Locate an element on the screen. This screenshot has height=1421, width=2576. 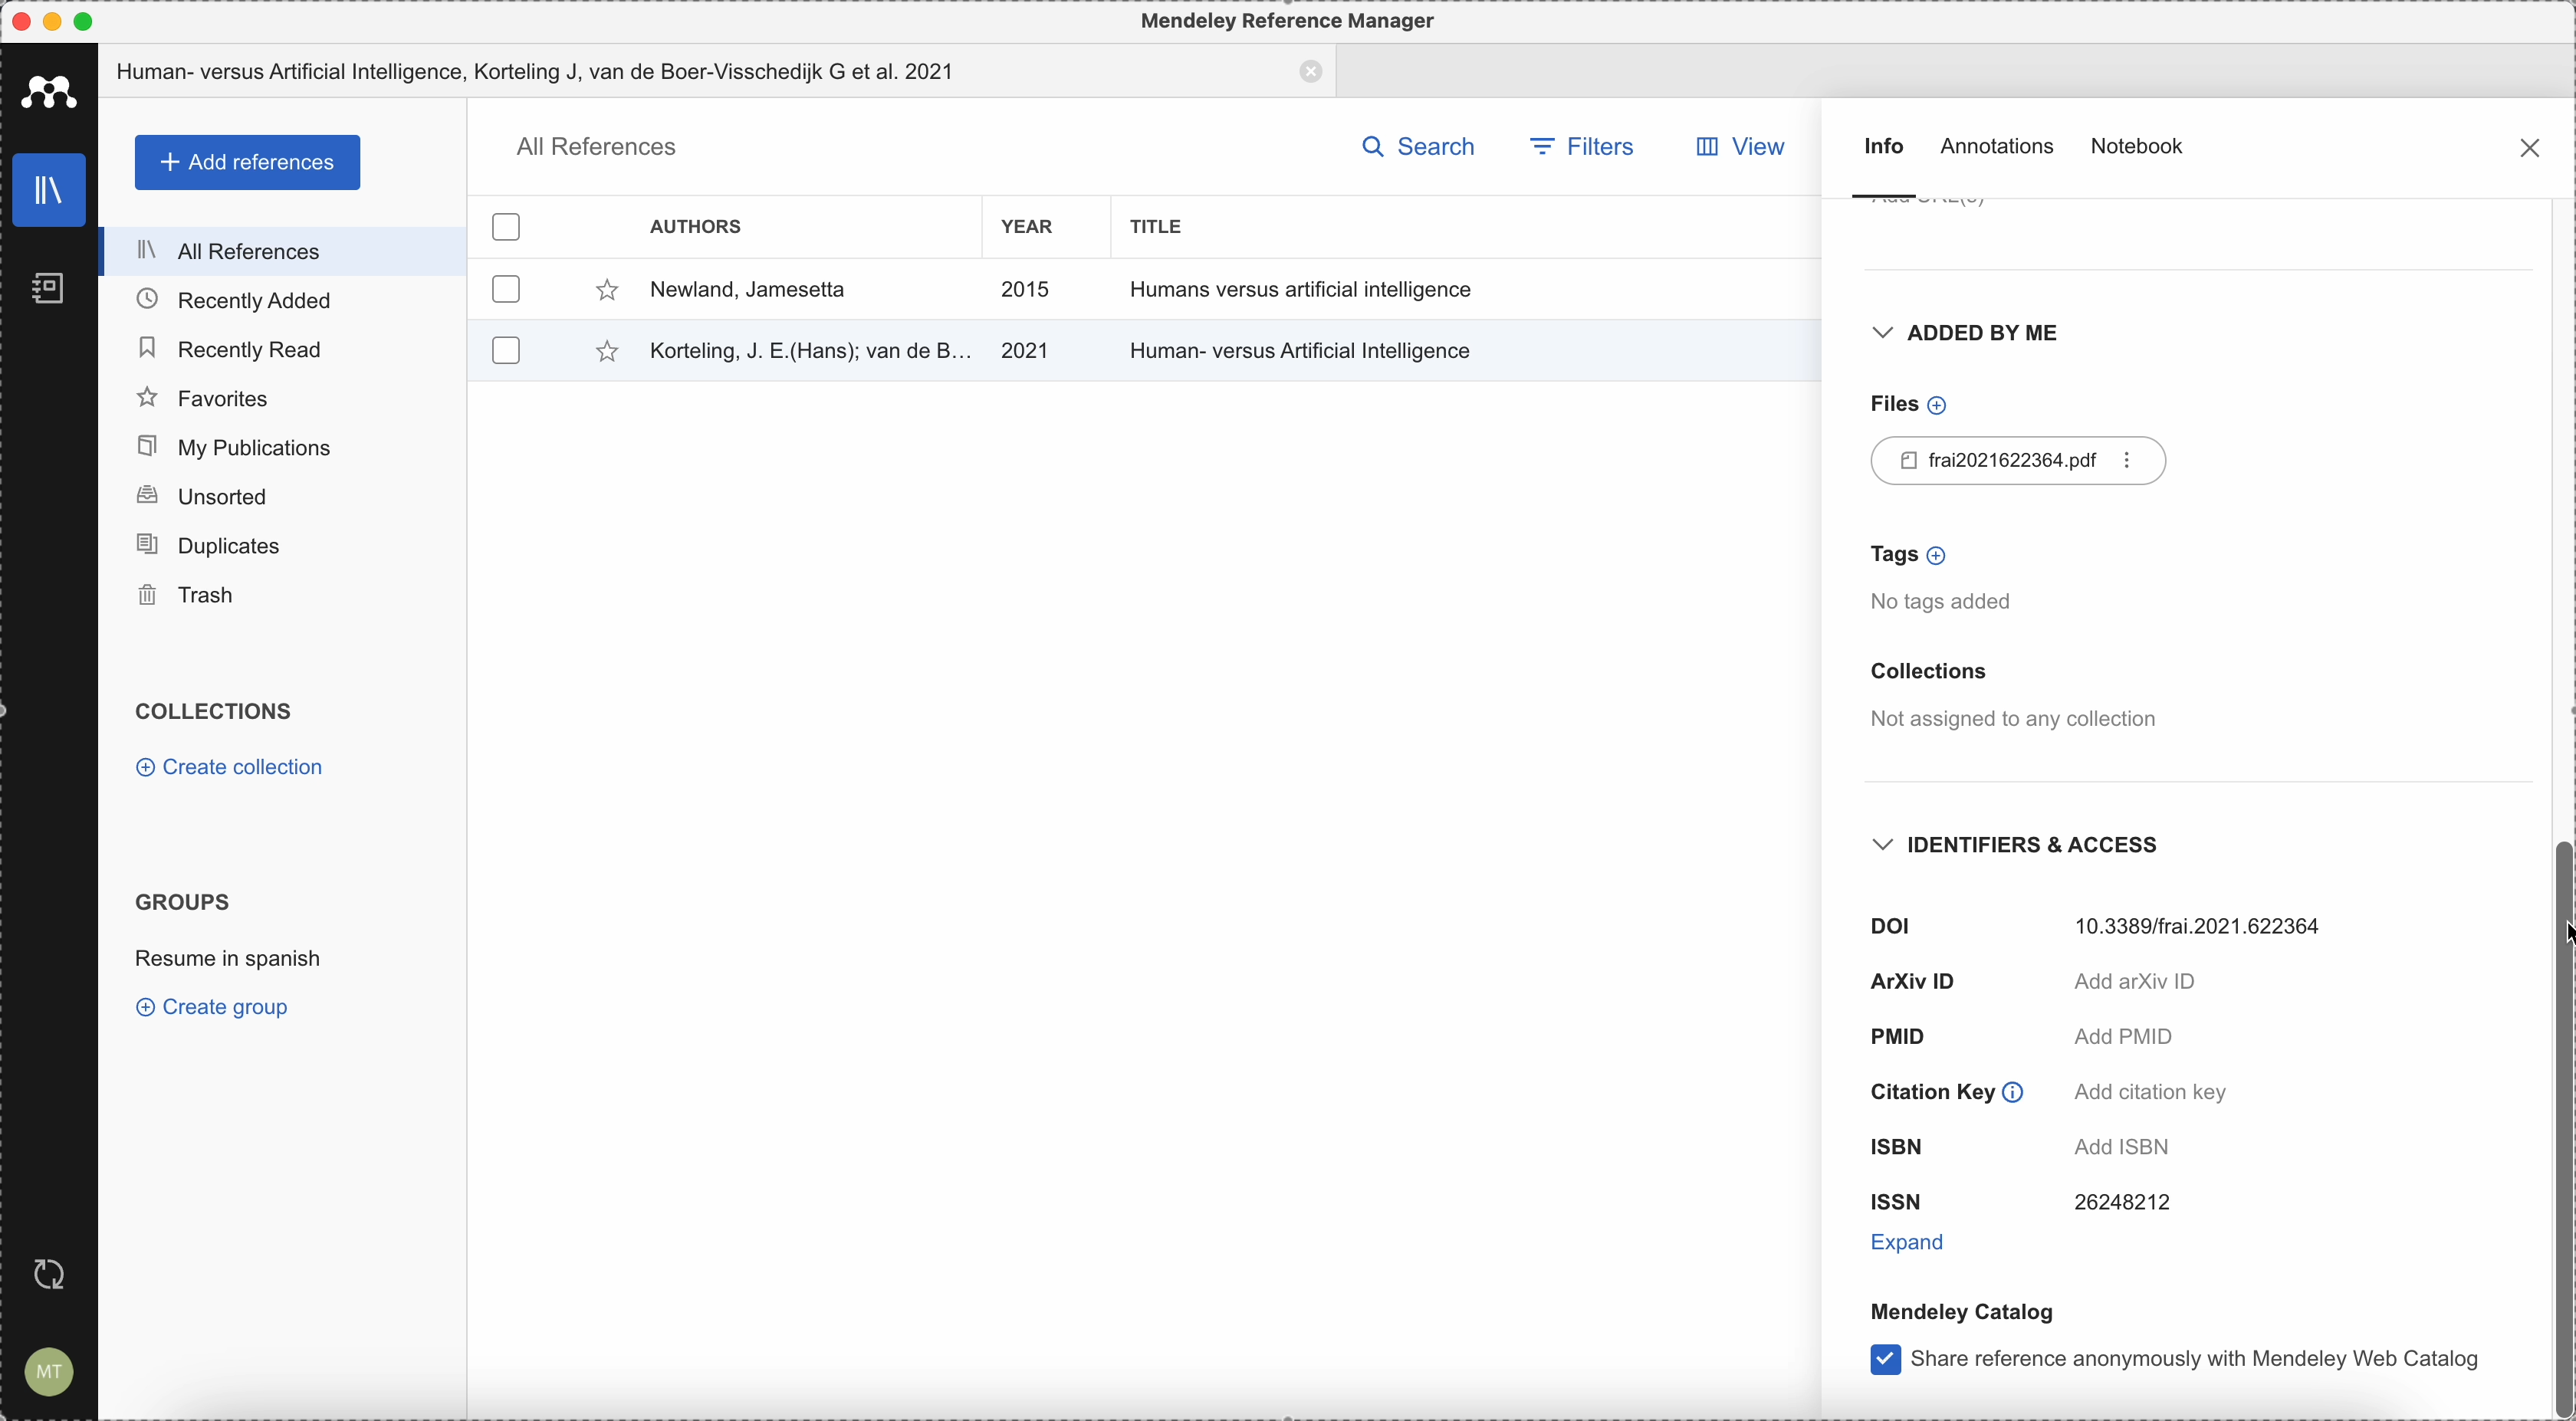
checkbox is located at coordinates (502, 348).